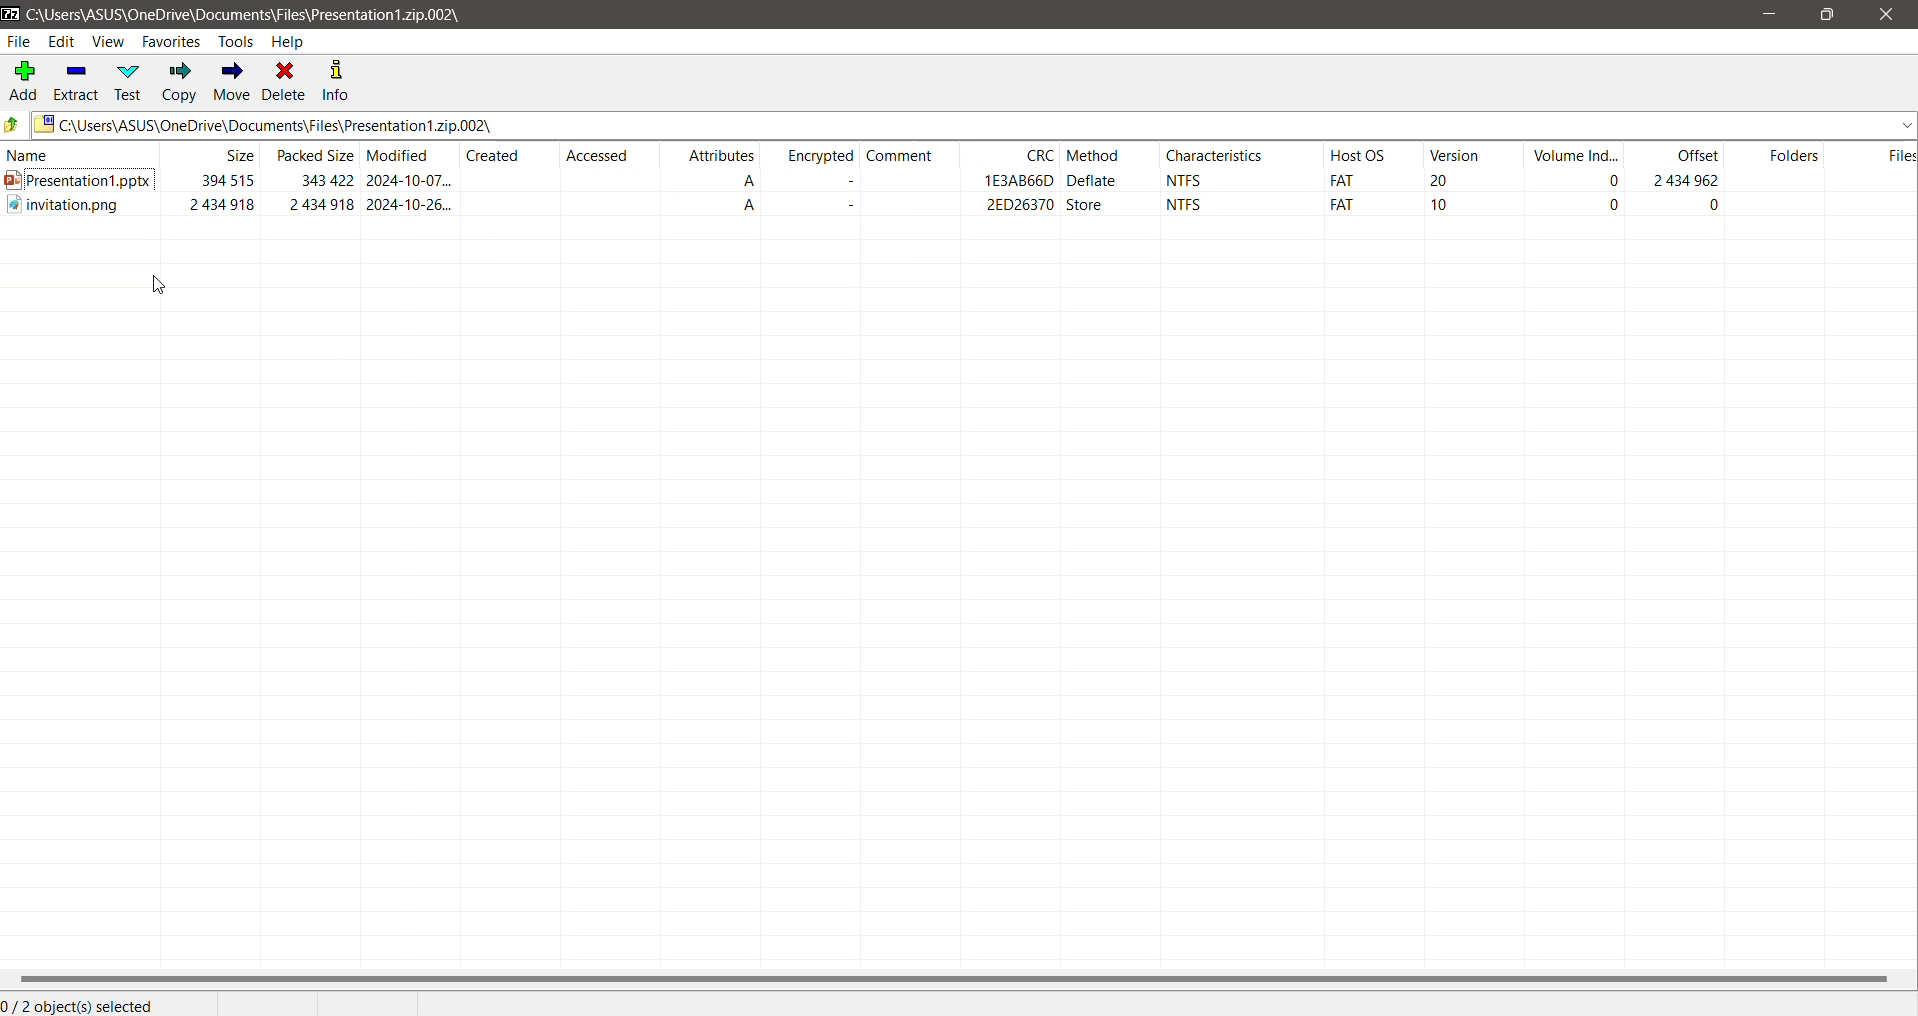 The height and width of the screenshot is (1016, 1918). Describe the element at coordinates (1011, 181) in the screenshot. I see `1ED26370` at that location.